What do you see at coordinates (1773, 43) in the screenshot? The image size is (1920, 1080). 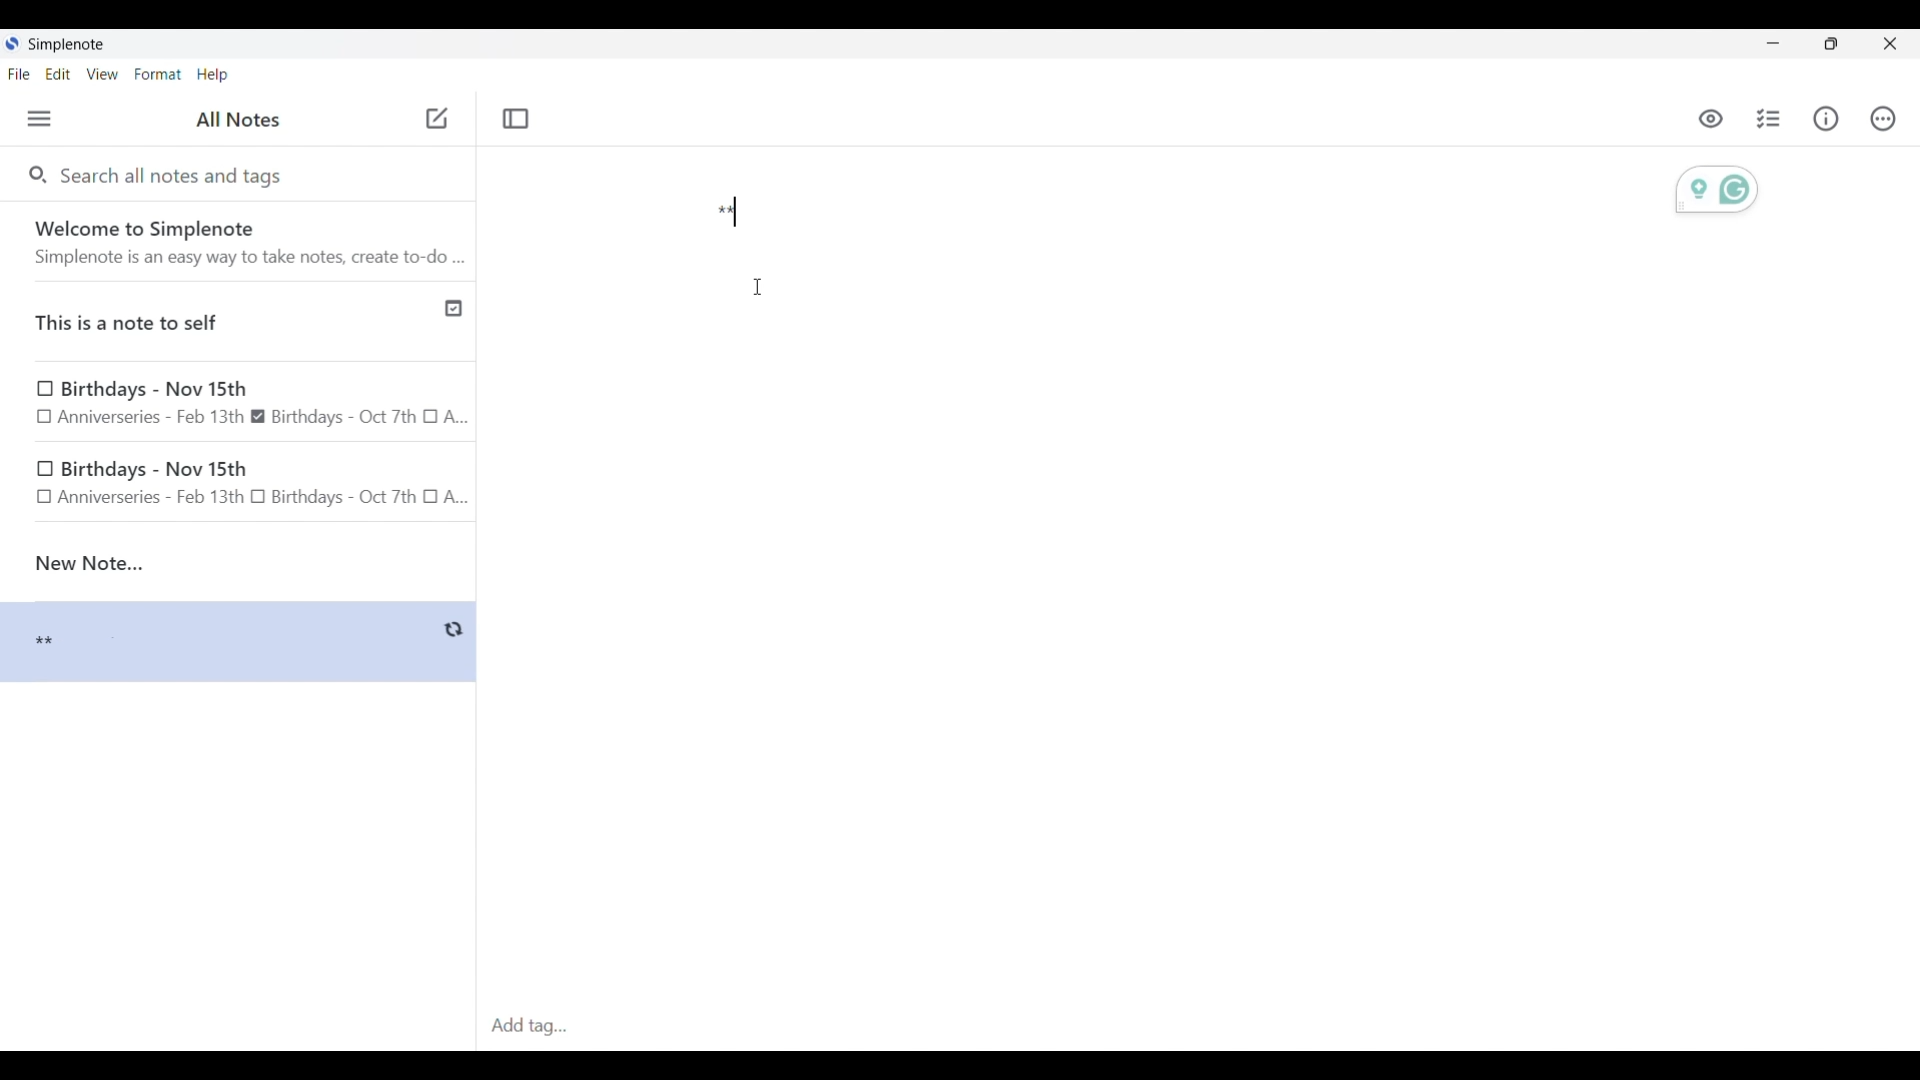 I see `Minimize` at bounding box center [1773, 43].